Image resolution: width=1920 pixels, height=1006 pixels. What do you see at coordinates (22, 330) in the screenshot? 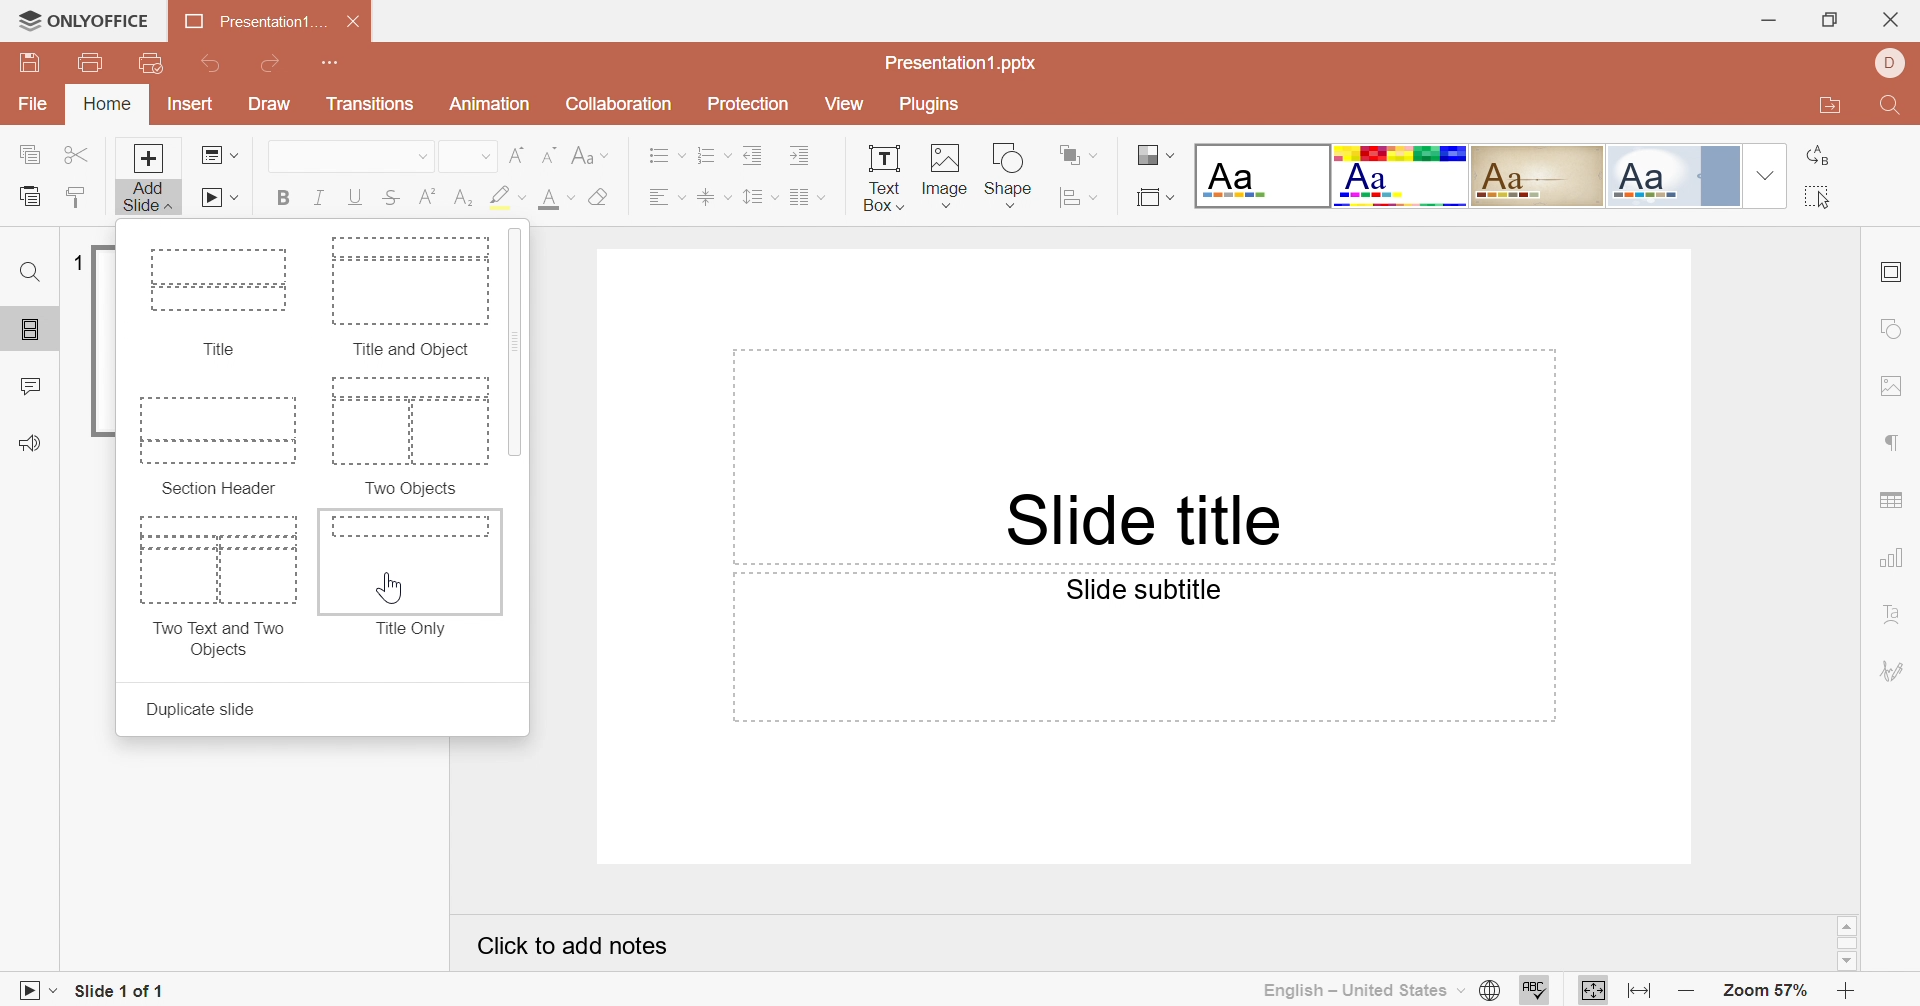
I see `Slides` at bounding box center [22, 330].